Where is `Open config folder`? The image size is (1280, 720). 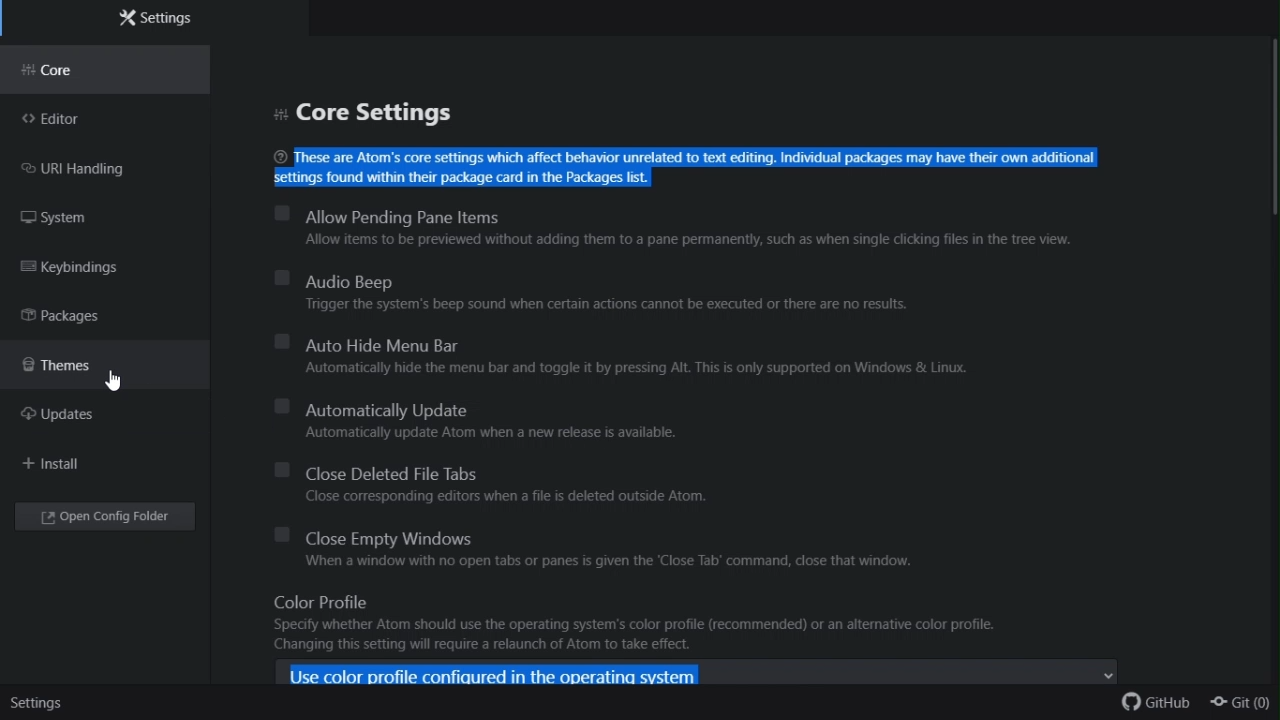 Open config folder is located at coordinates (103, 515).